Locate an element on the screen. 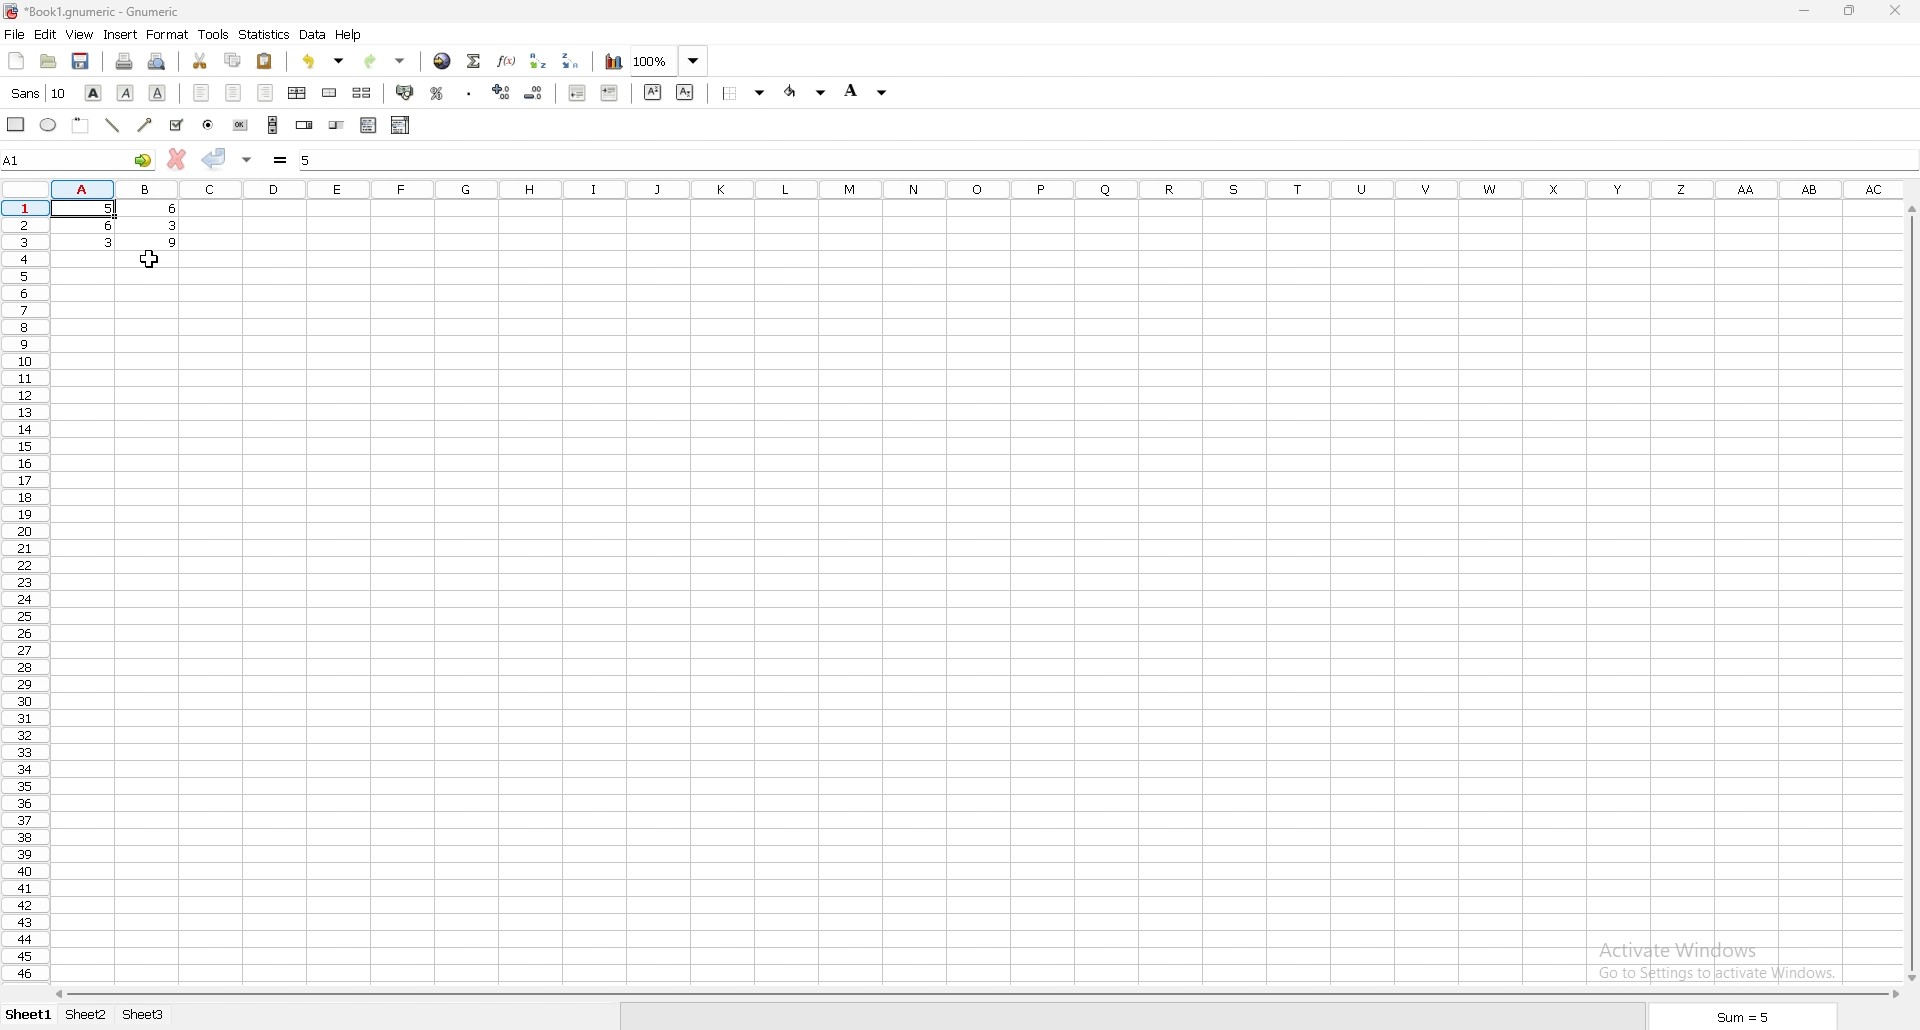 This screenshot has width=1920, height=1030. decrease indent is located at coordinates (577, 91).